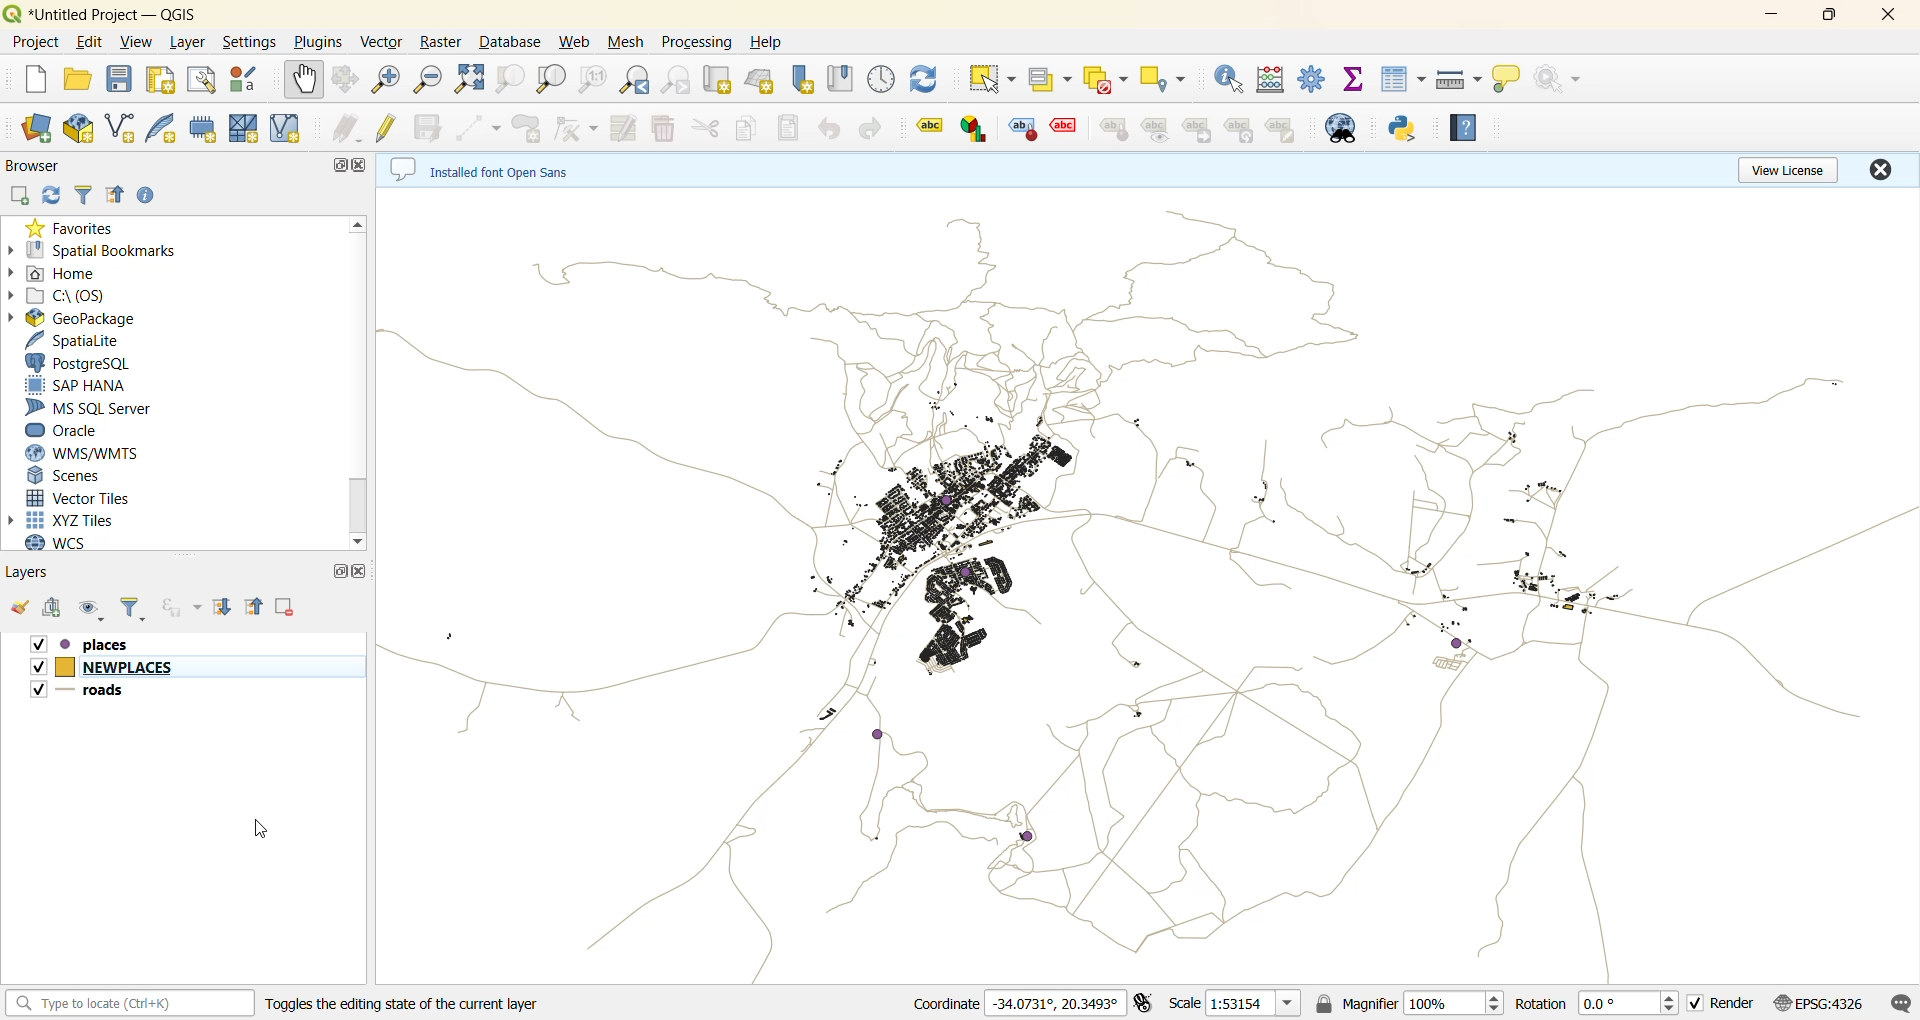  What do you see at coordinates (1313, 79) in the screenshot?
I see `toolbox` at bounding box center [1313, 79].